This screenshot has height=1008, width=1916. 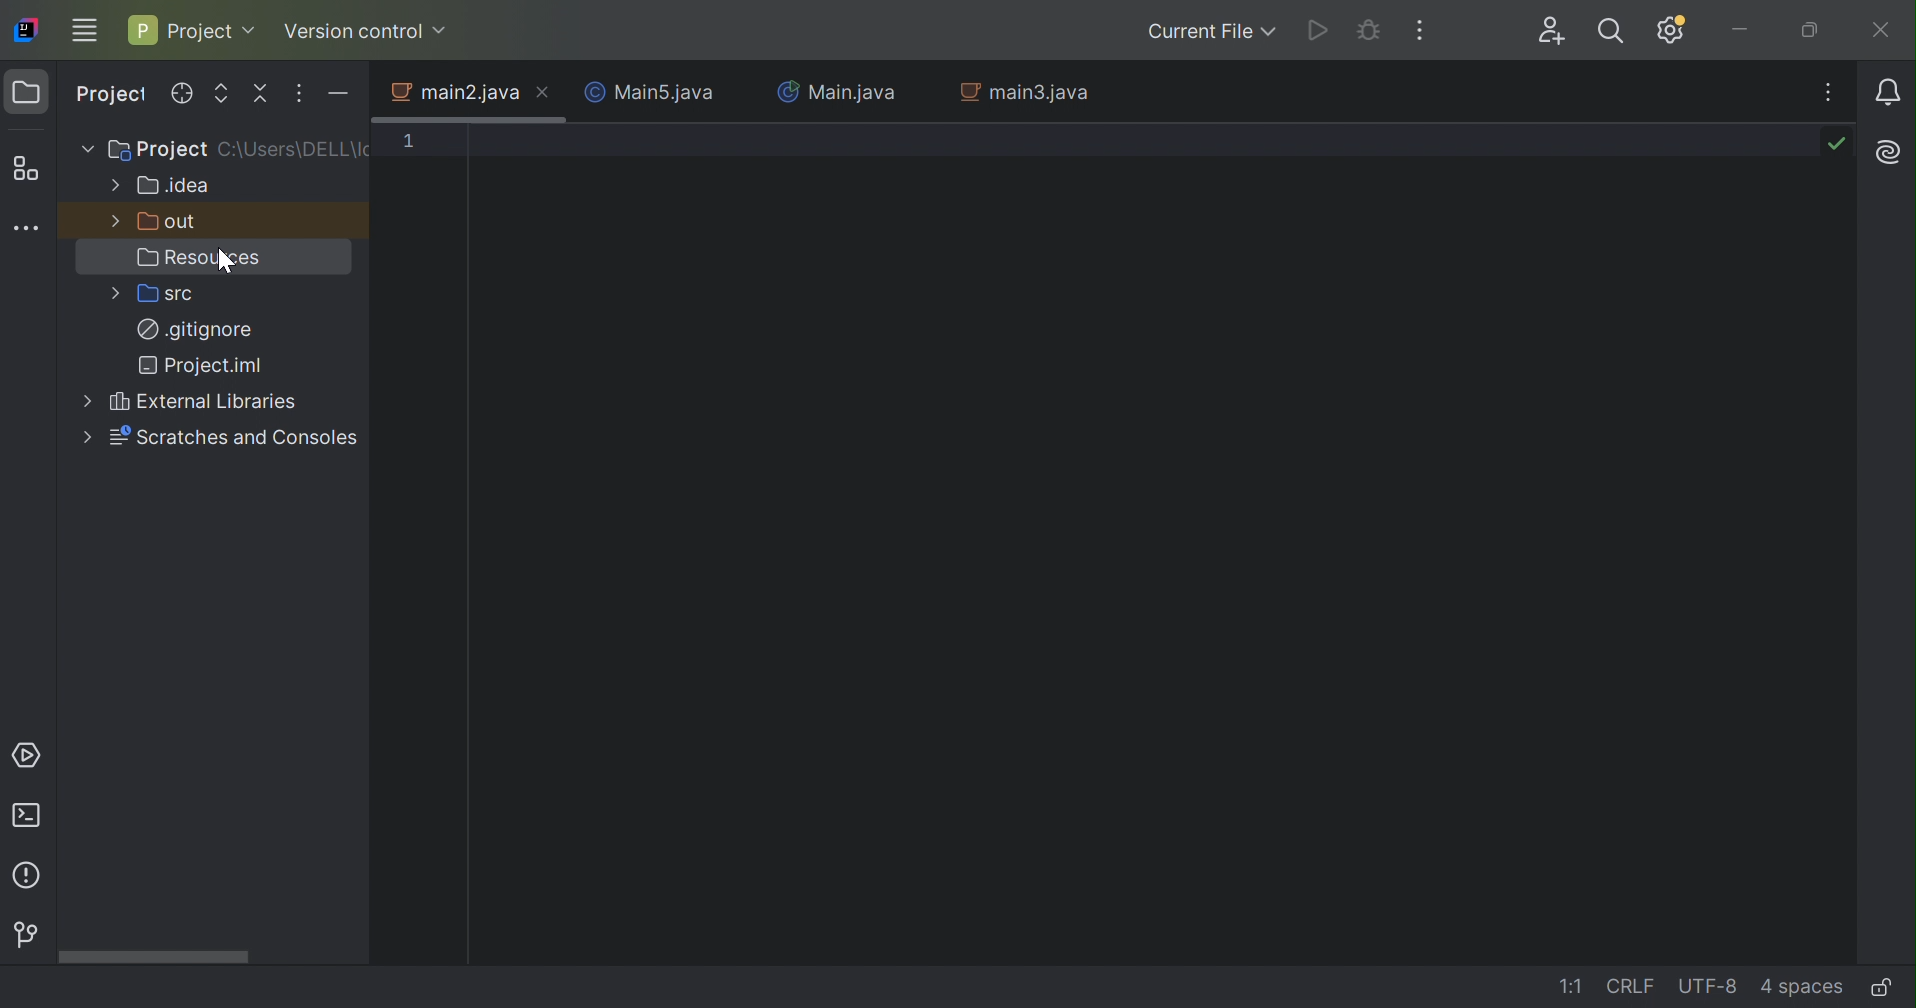 What do you see at coordinates (1419, 30) in the screenshot?
I see `More actions` at bounding box center [1419, 30].